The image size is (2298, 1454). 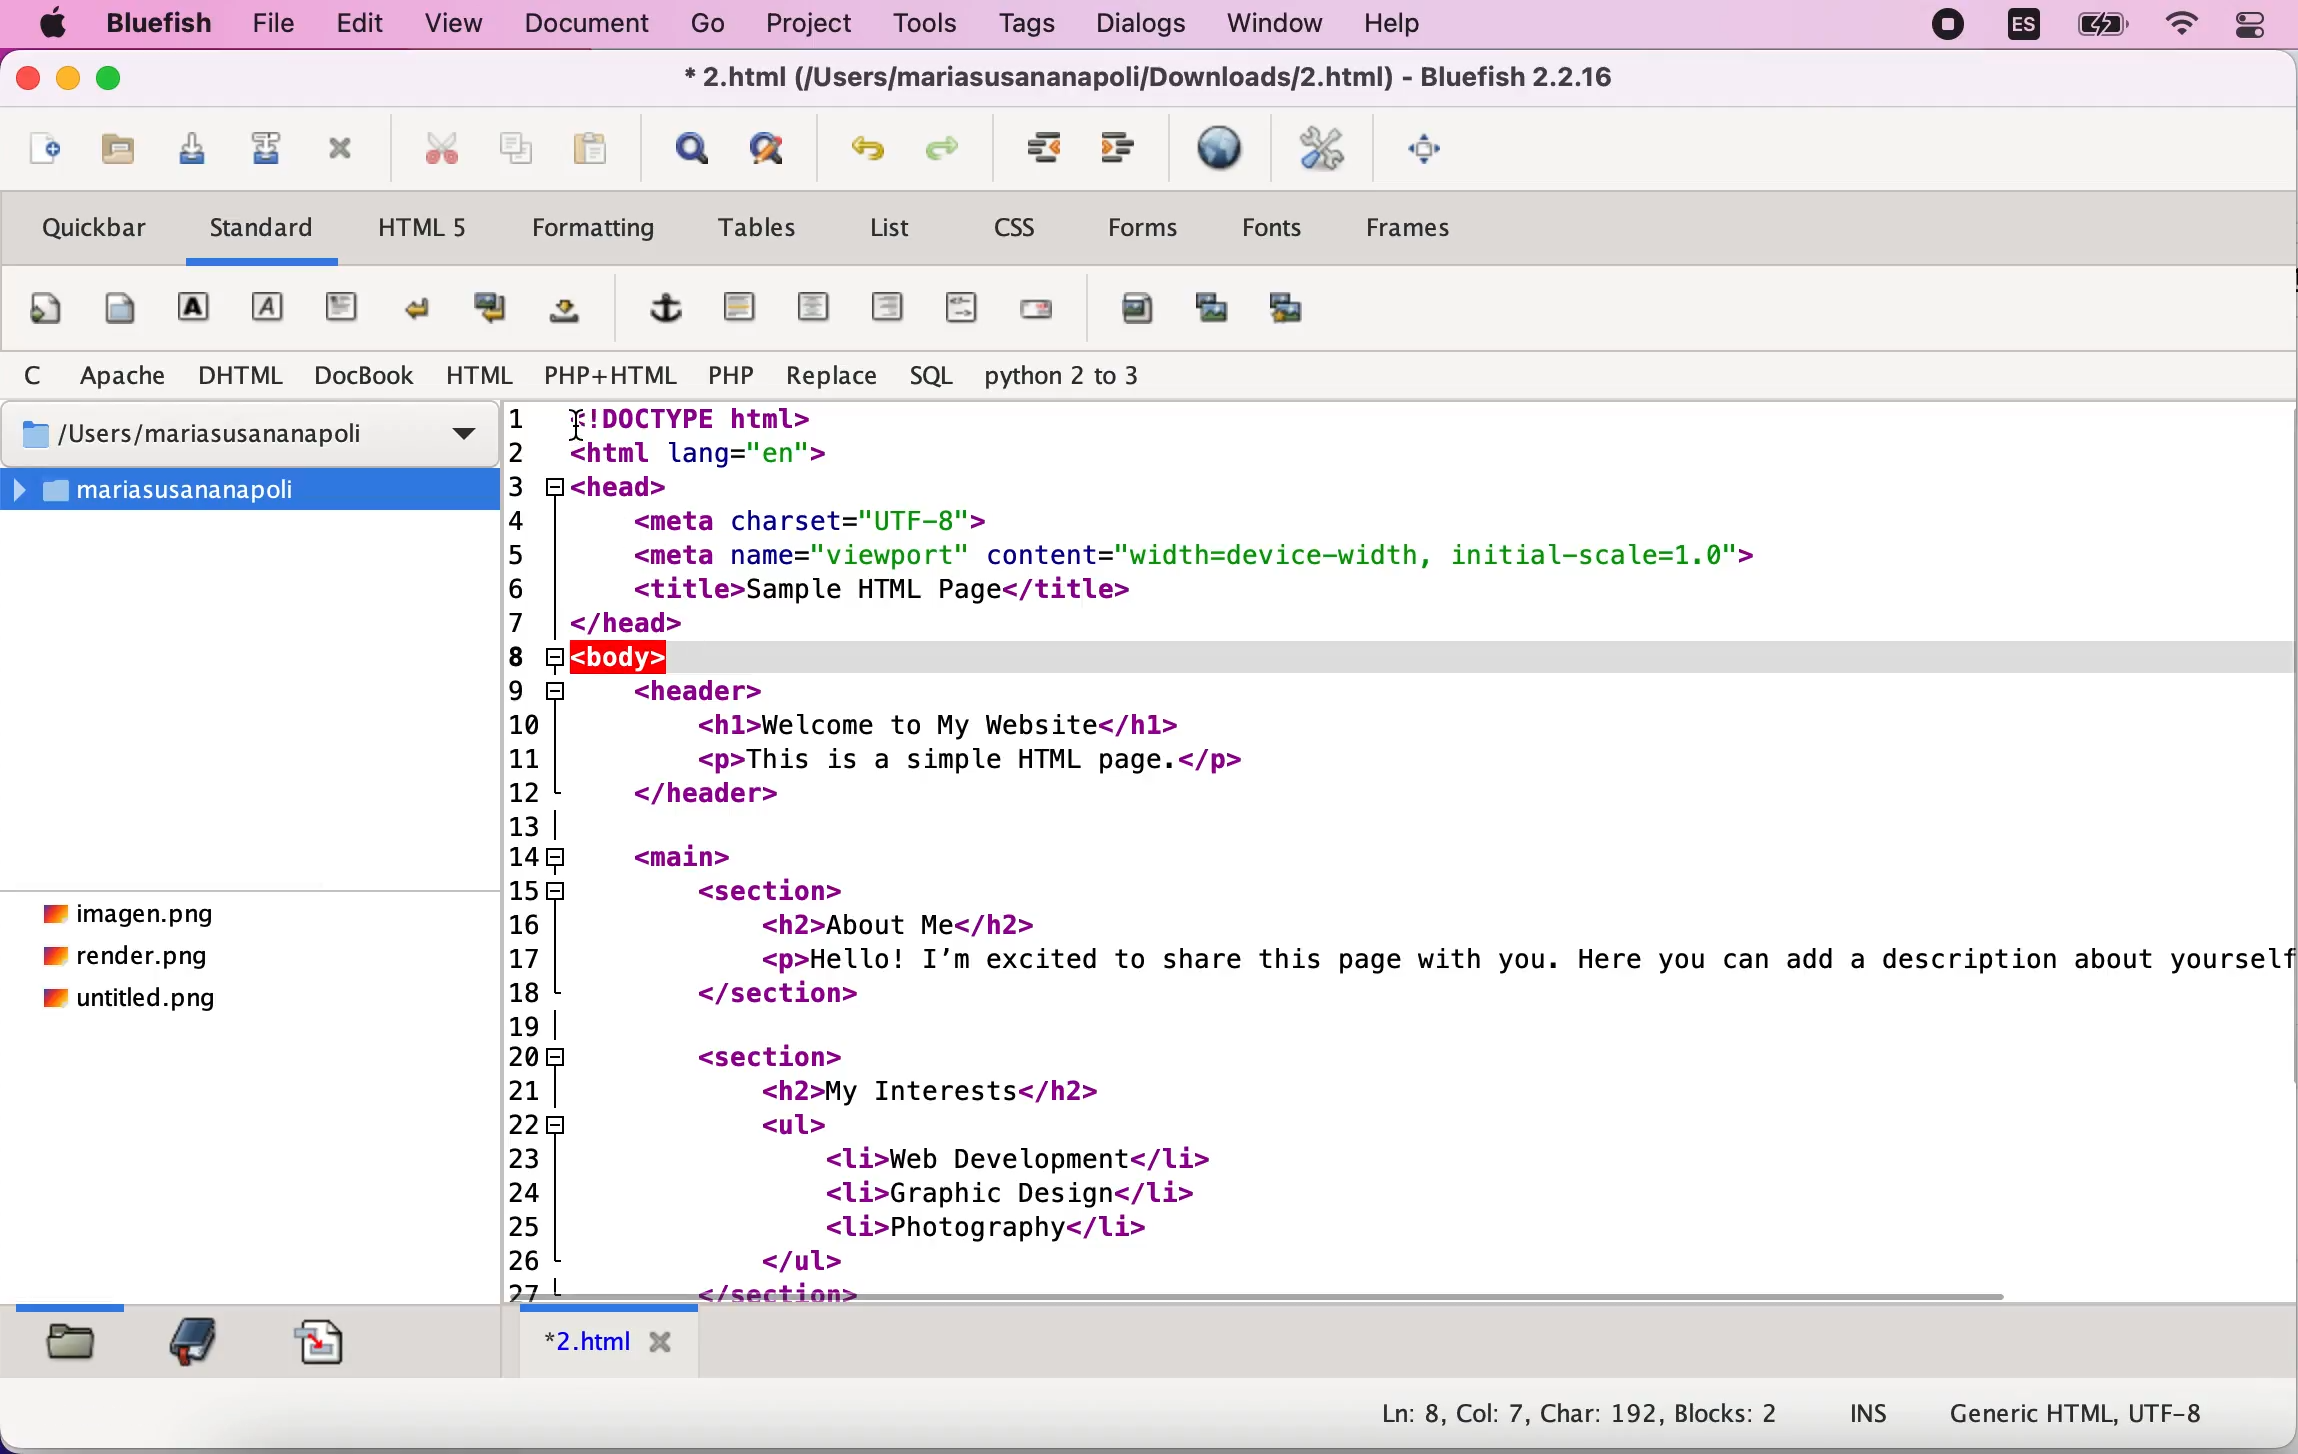 What do you see at coordinates (424, 308) in the screenshot?
I see `break` at bounding box center [424, 308].